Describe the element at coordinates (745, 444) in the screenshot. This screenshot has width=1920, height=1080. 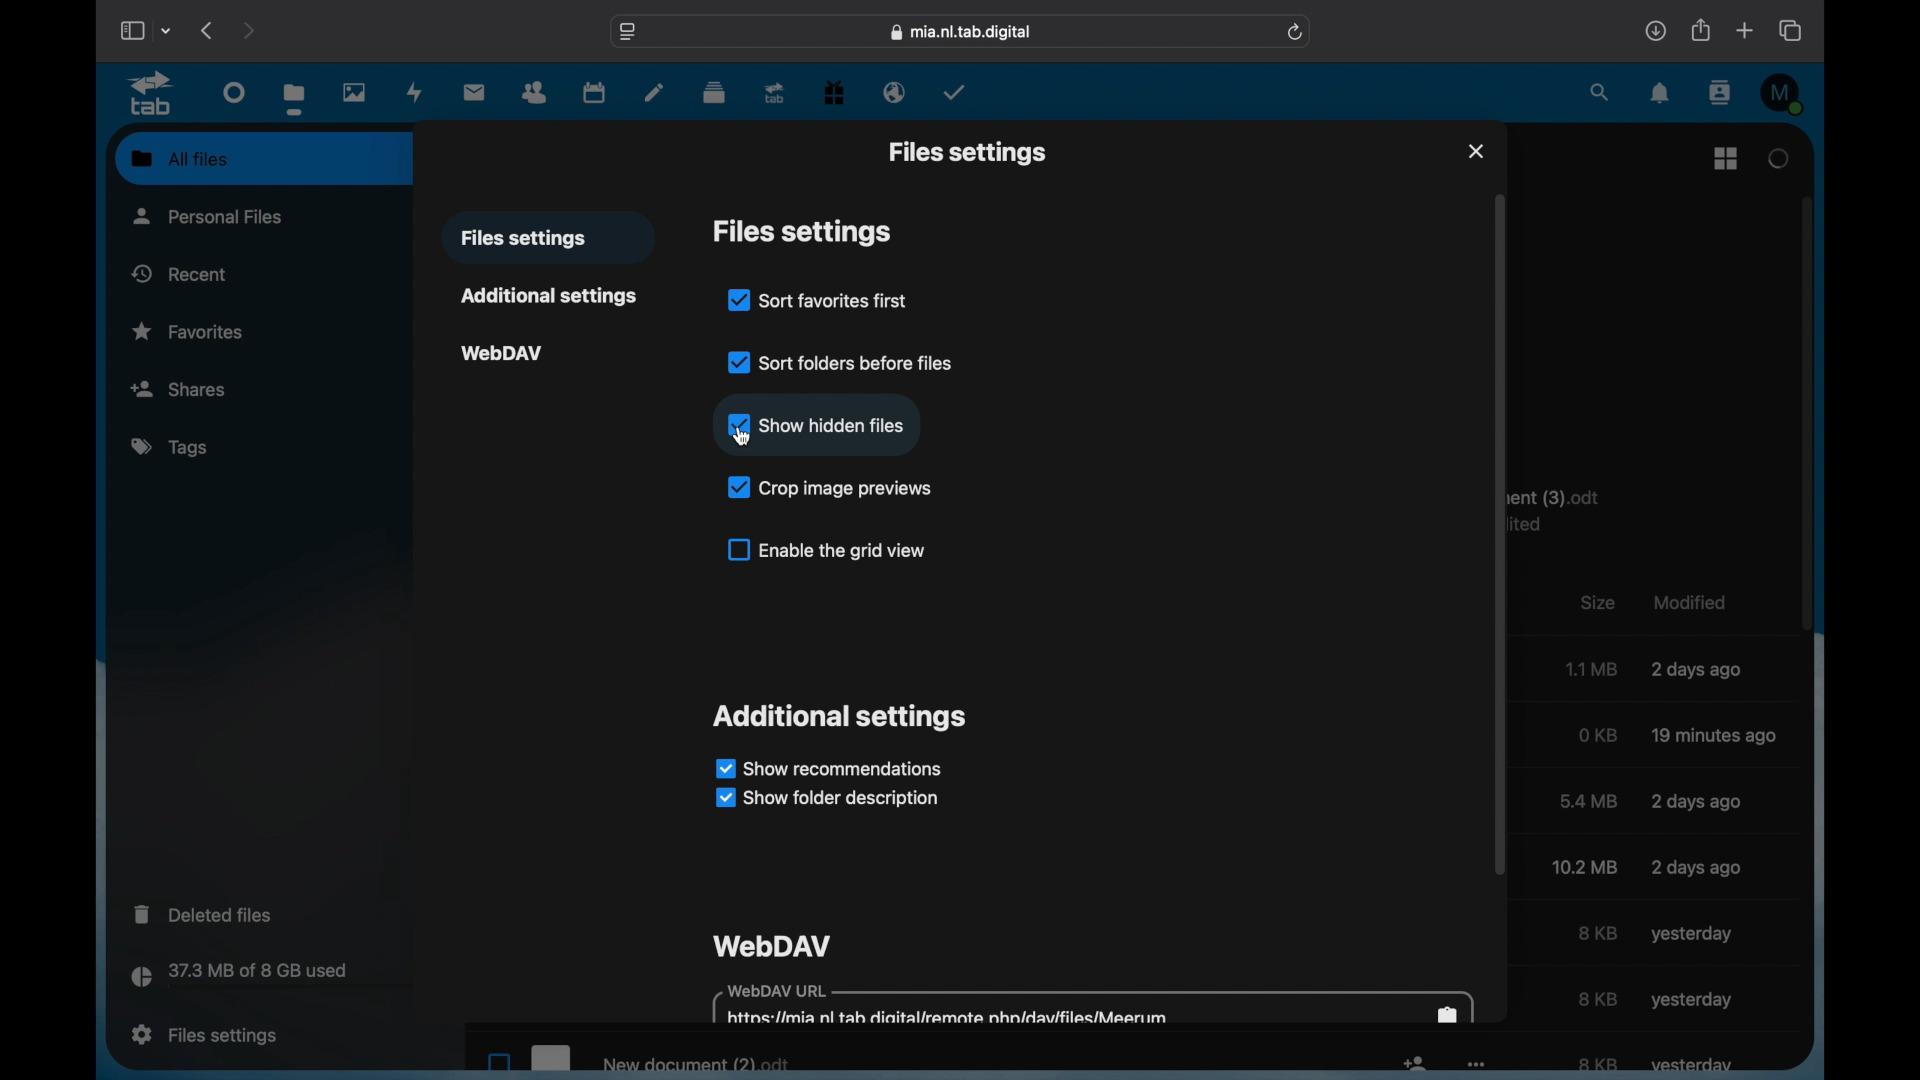
I see `cursor` at that location.